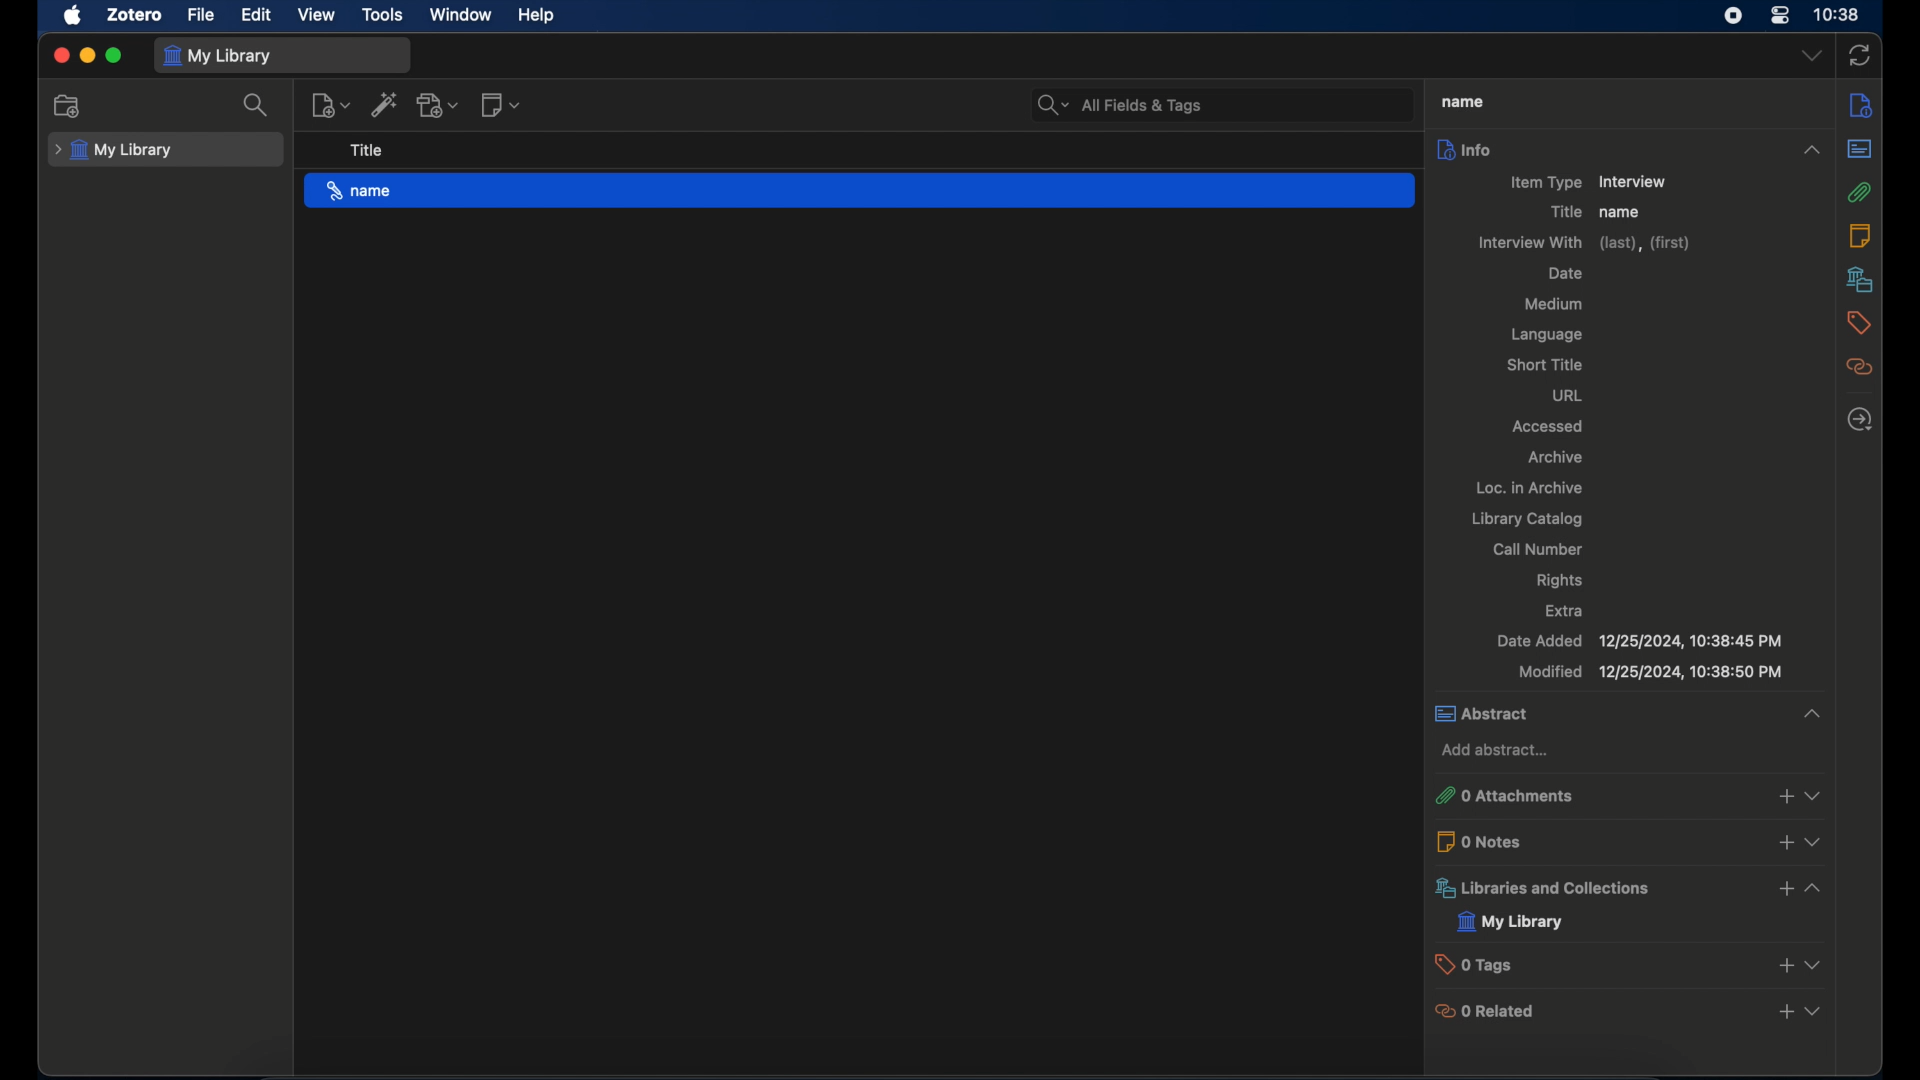  What do you see at coordinates (1650, 672) in the screenshot?
I see `modified` at bounding box center [1650, 672].